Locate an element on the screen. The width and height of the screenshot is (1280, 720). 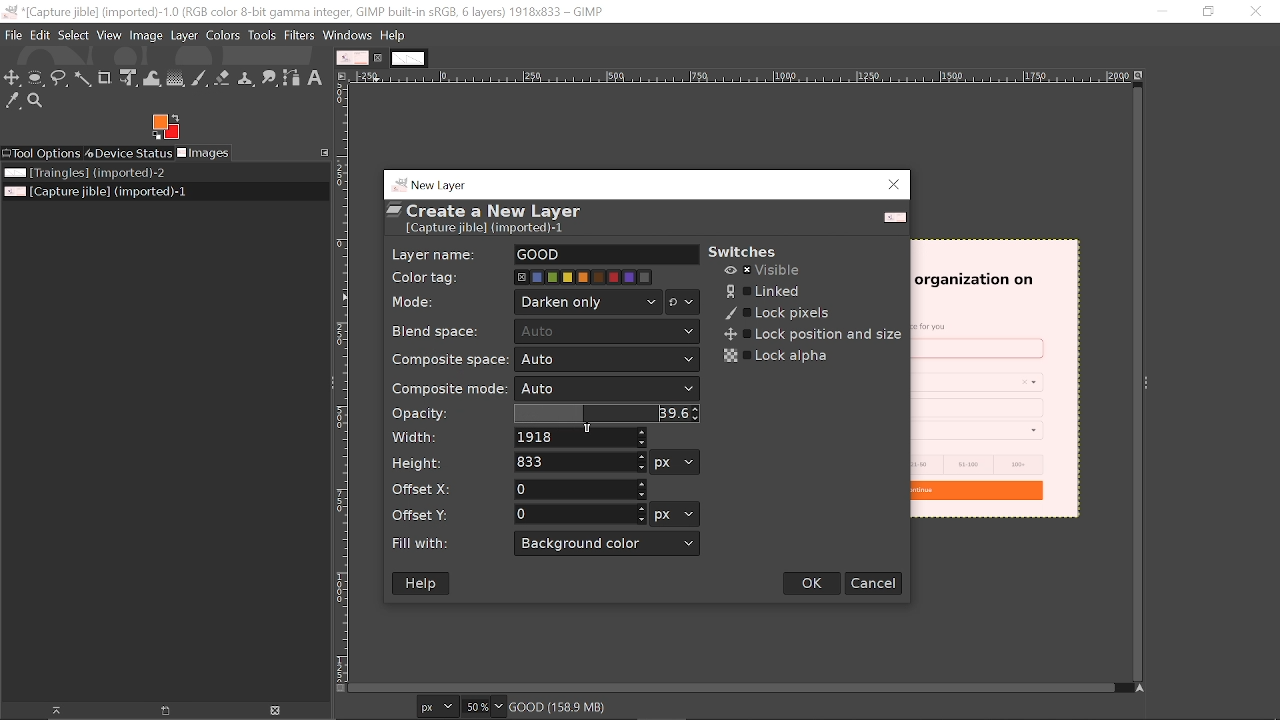
Current window is located at coordinates (303, 12).